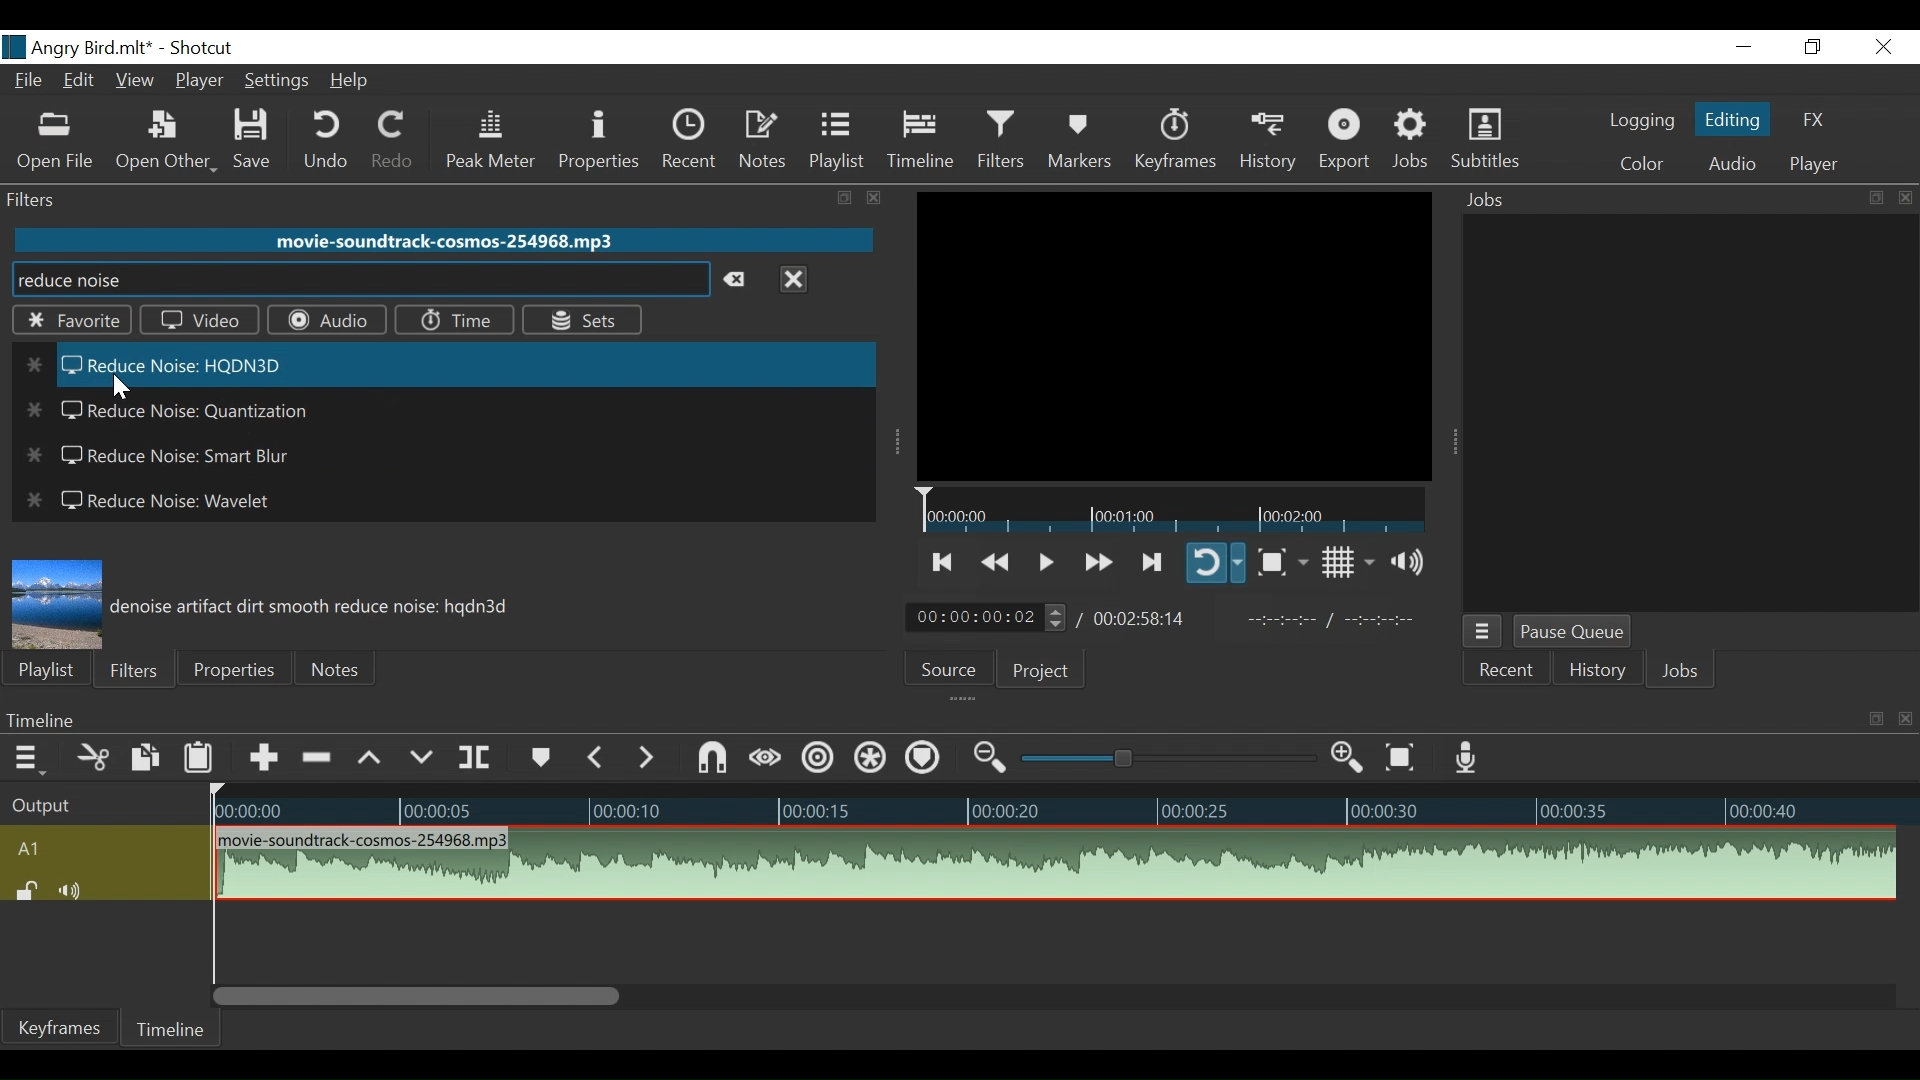  I want to click on Notes, so click(339, 666).